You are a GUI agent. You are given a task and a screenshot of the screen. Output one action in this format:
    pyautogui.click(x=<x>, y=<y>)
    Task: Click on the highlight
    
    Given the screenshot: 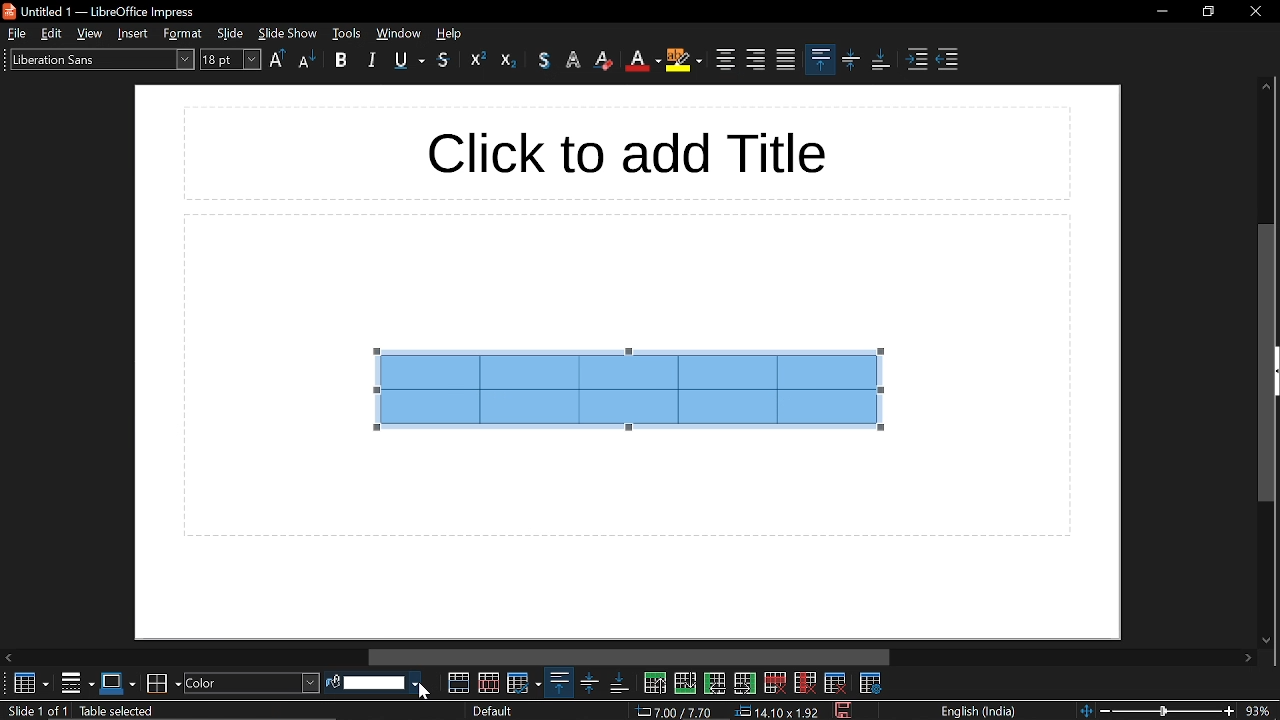 What is the action you would take?
    pyautogui.click(x=685, y=60)
    